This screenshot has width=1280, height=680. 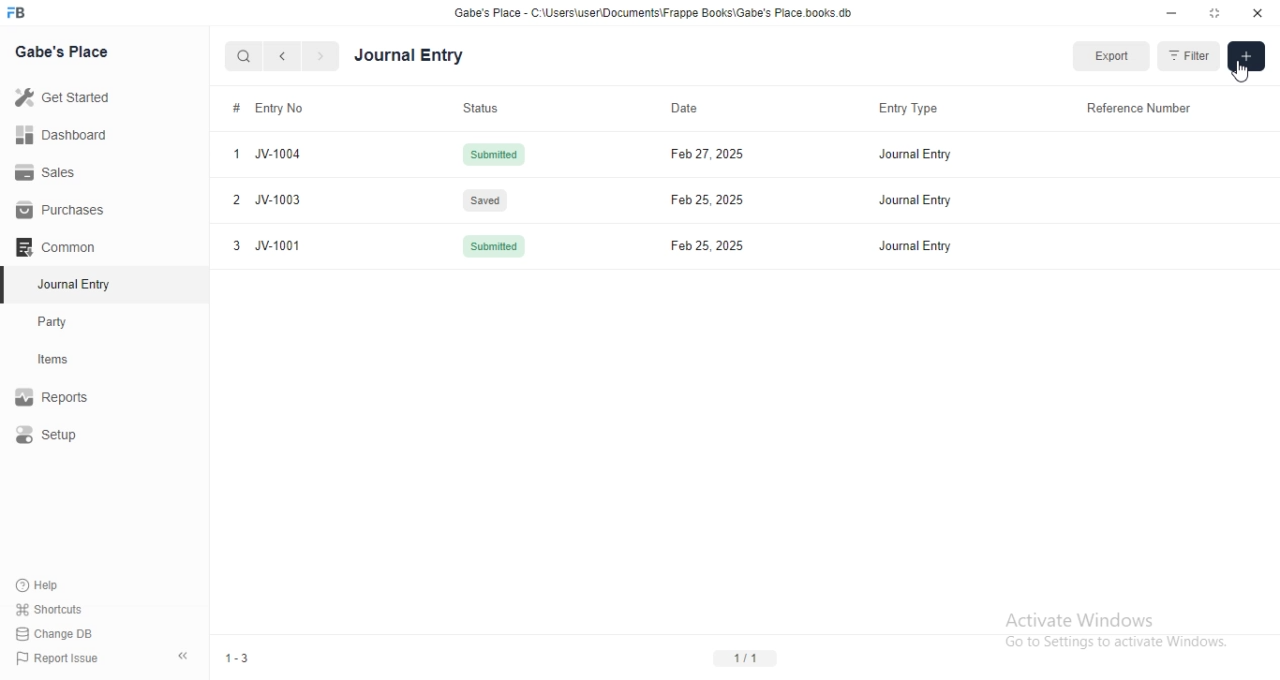 I want to click on Journal Entry, so click(x=410, y=55).